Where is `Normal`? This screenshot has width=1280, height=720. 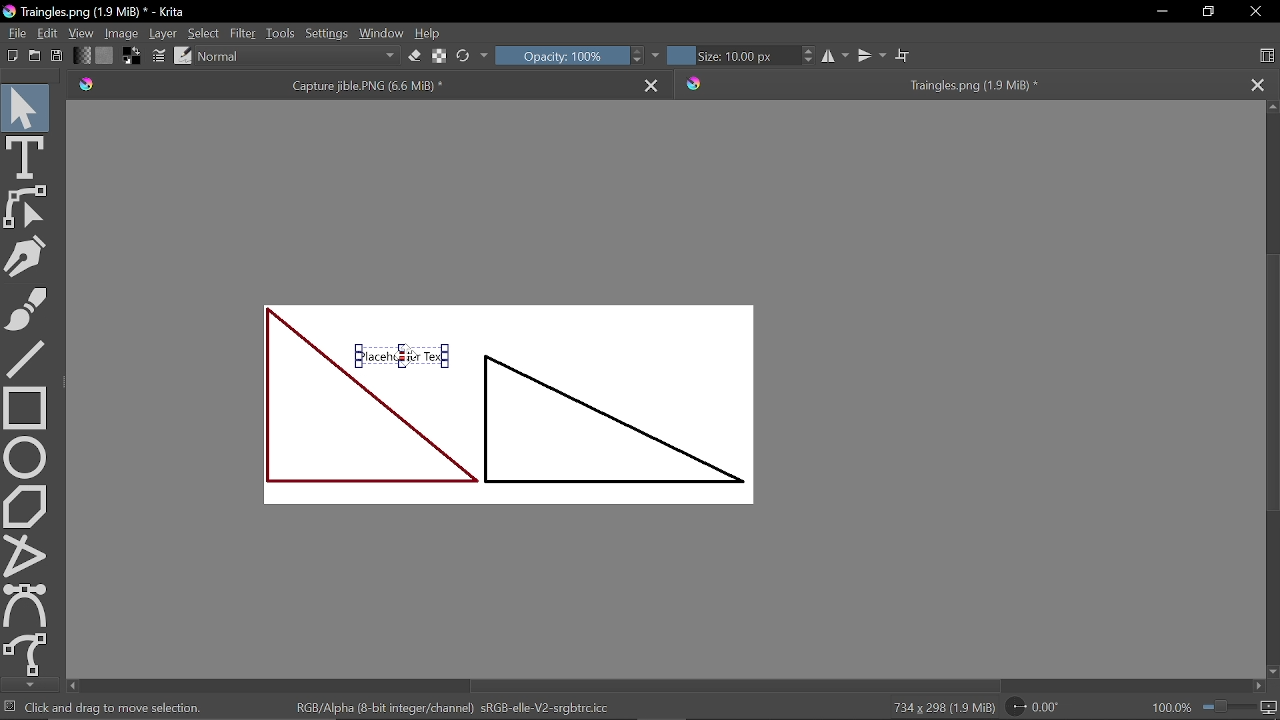 Normal is located at coordinates (298, 57).